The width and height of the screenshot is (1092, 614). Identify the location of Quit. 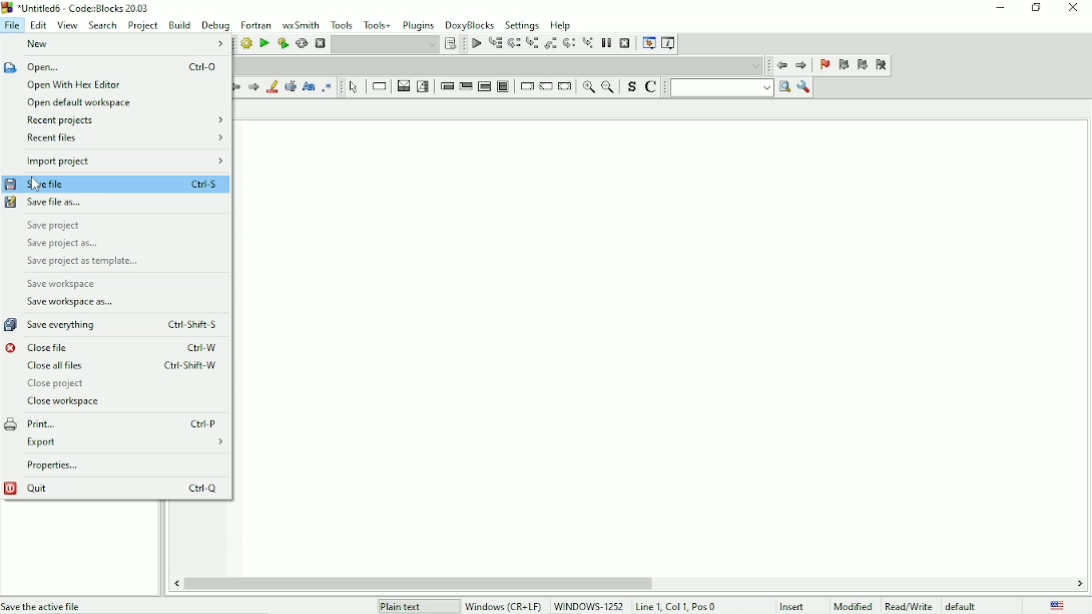
(114, 488).